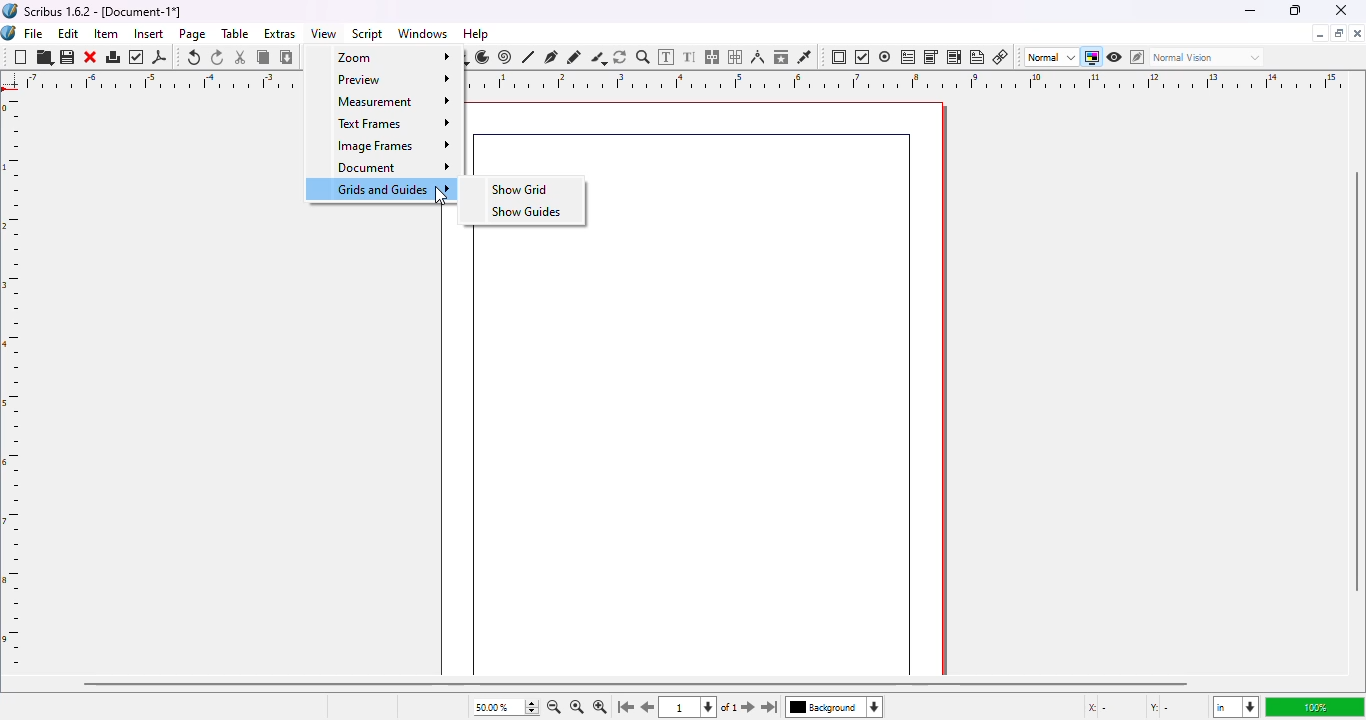  Describe the element at coordinates (553, 707) in the screenshot. I see `zoom out ` at that location.